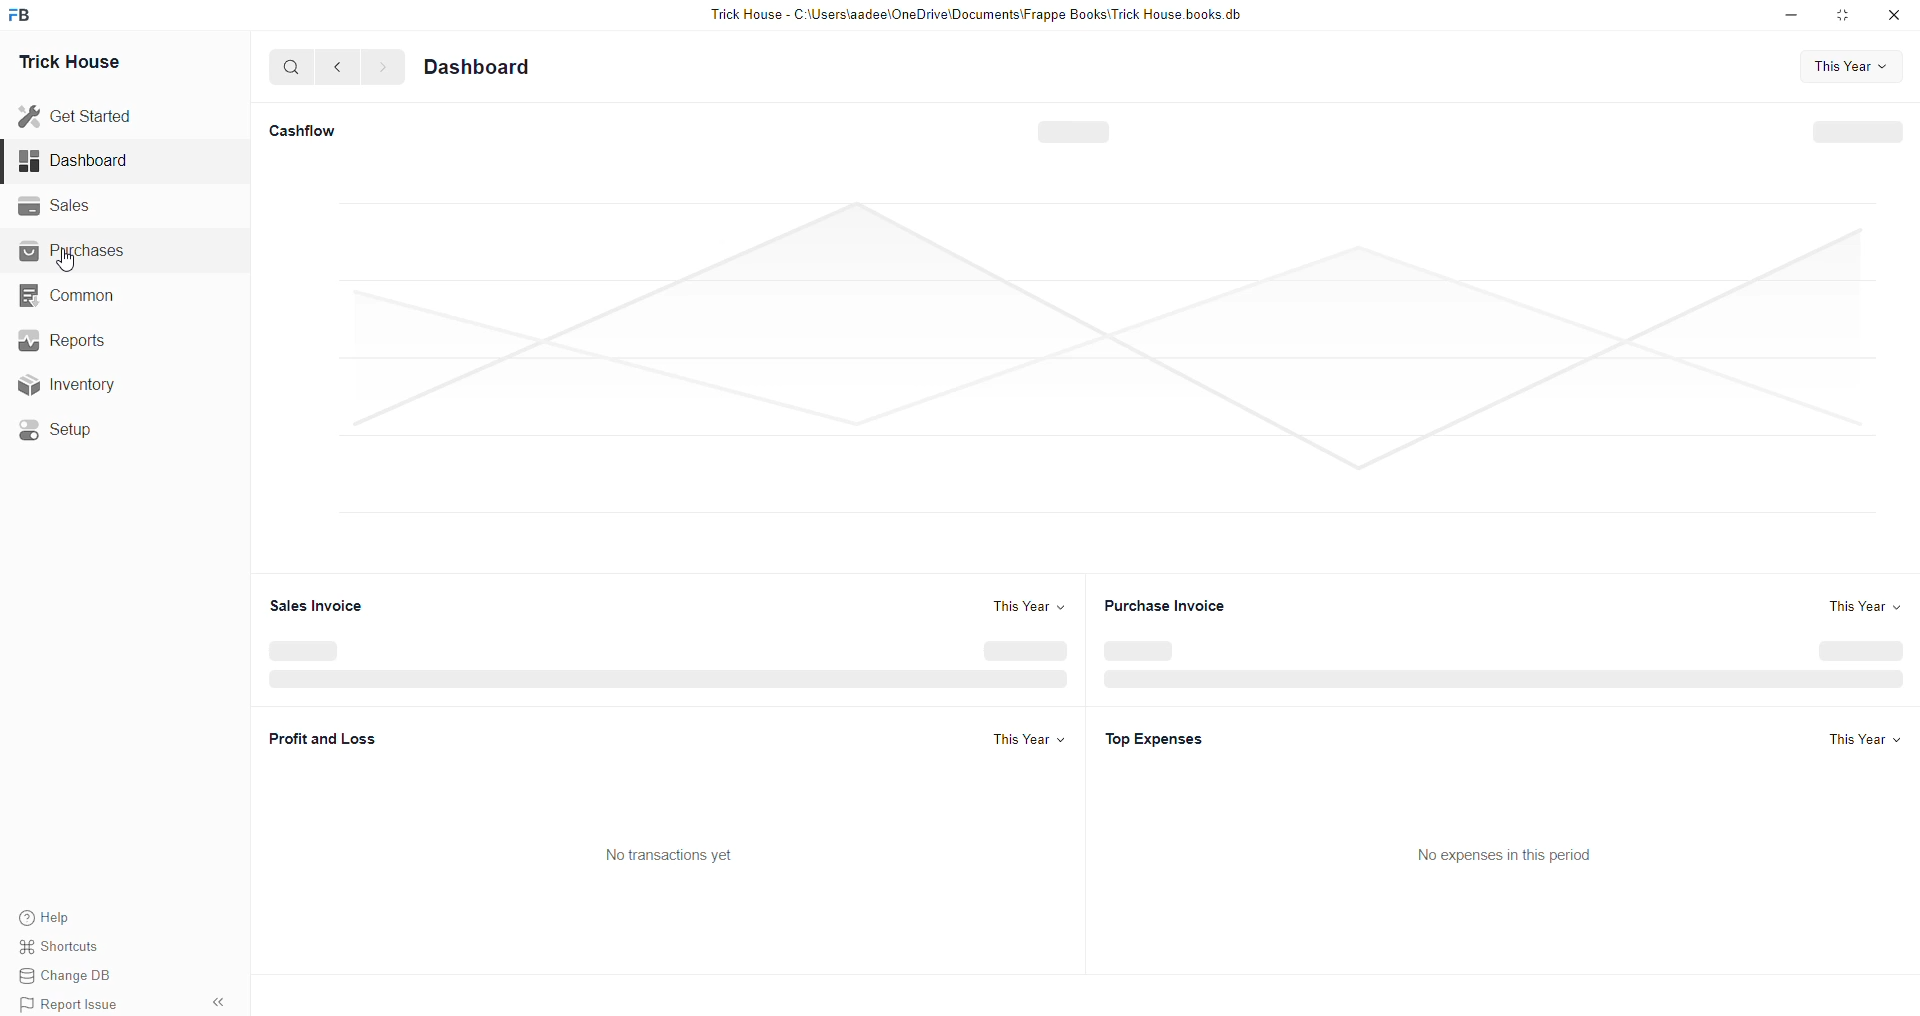 Image resolution: width=1920 pixels, height=1016 pixels. What do you see at coordinates (318, 604) in the screenshot?
I see `Sales Invoice` at bounding box center [318, 604].